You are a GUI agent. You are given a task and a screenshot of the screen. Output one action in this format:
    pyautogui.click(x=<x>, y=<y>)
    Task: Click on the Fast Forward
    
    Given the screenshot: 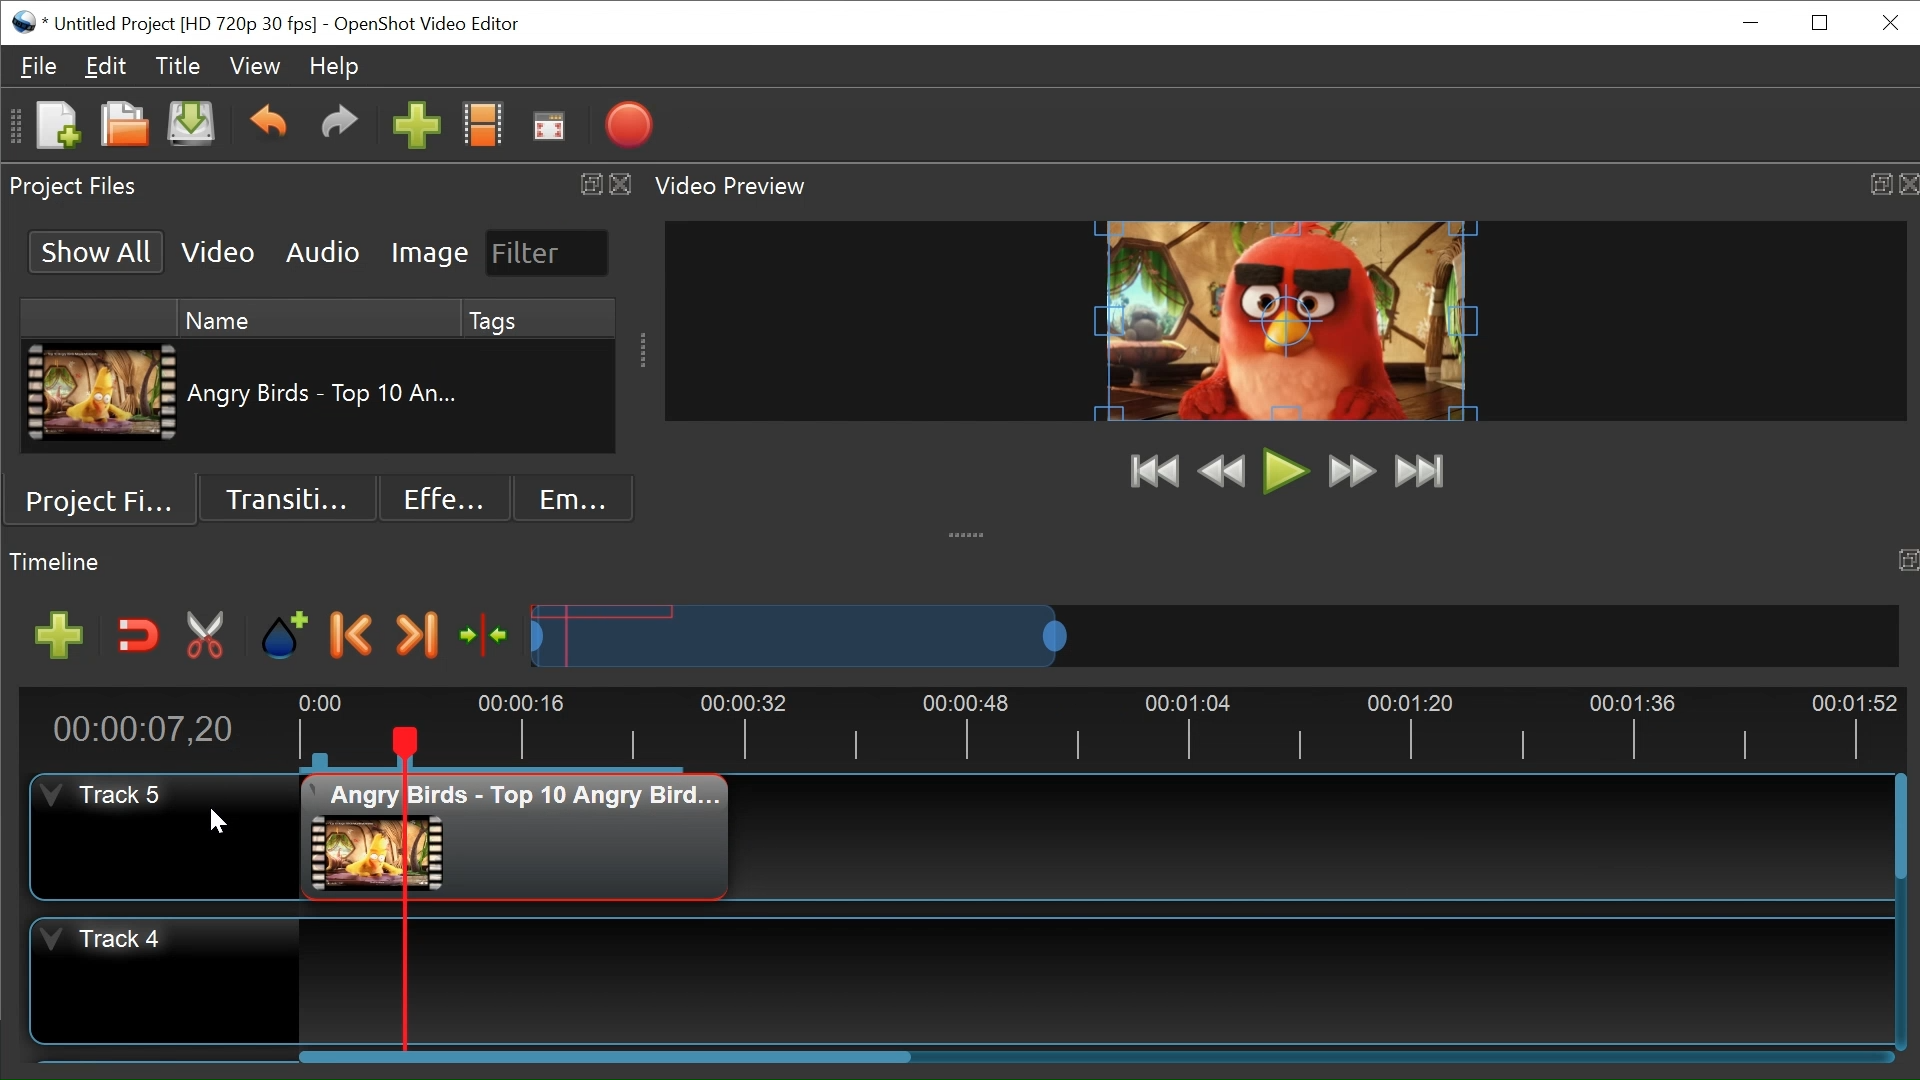 What is the action you would take?
    pyautogui.click(x=1351, y=471)
    